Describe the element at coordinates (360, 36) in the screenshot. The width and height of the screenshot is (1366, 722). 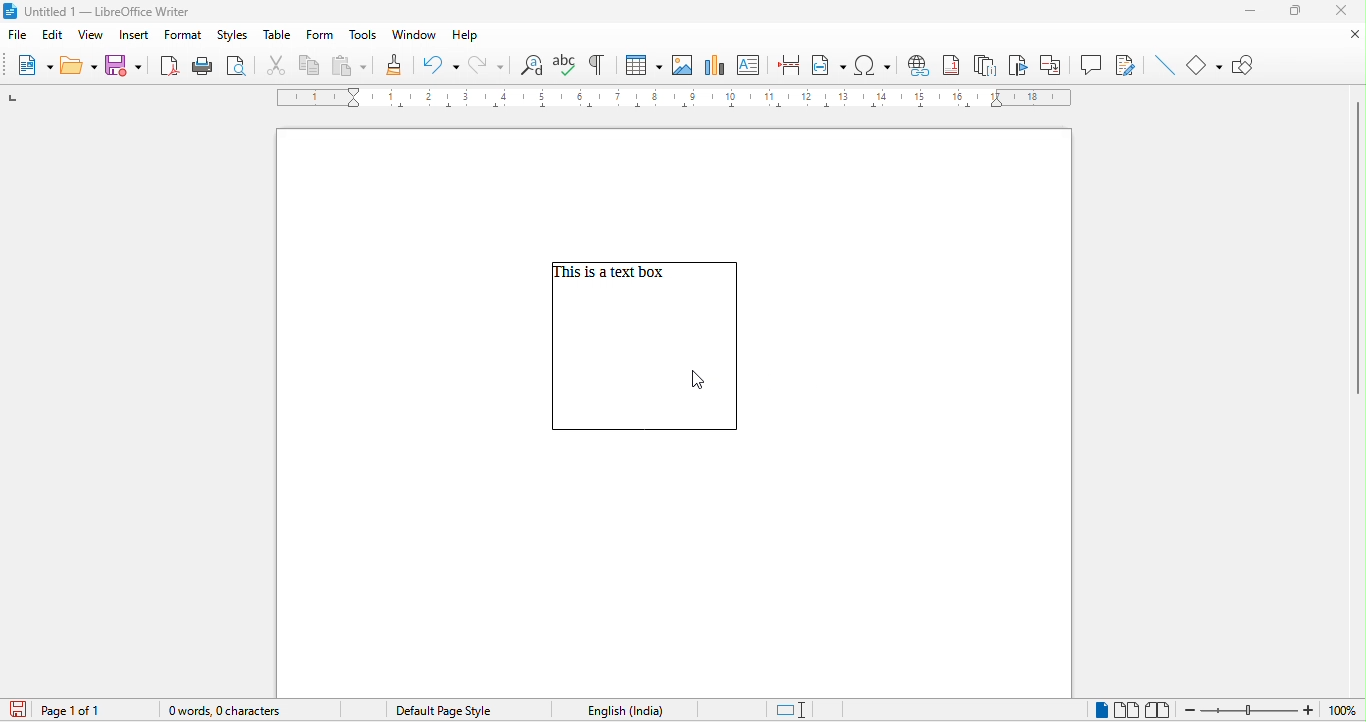
I see `tools` at that location.